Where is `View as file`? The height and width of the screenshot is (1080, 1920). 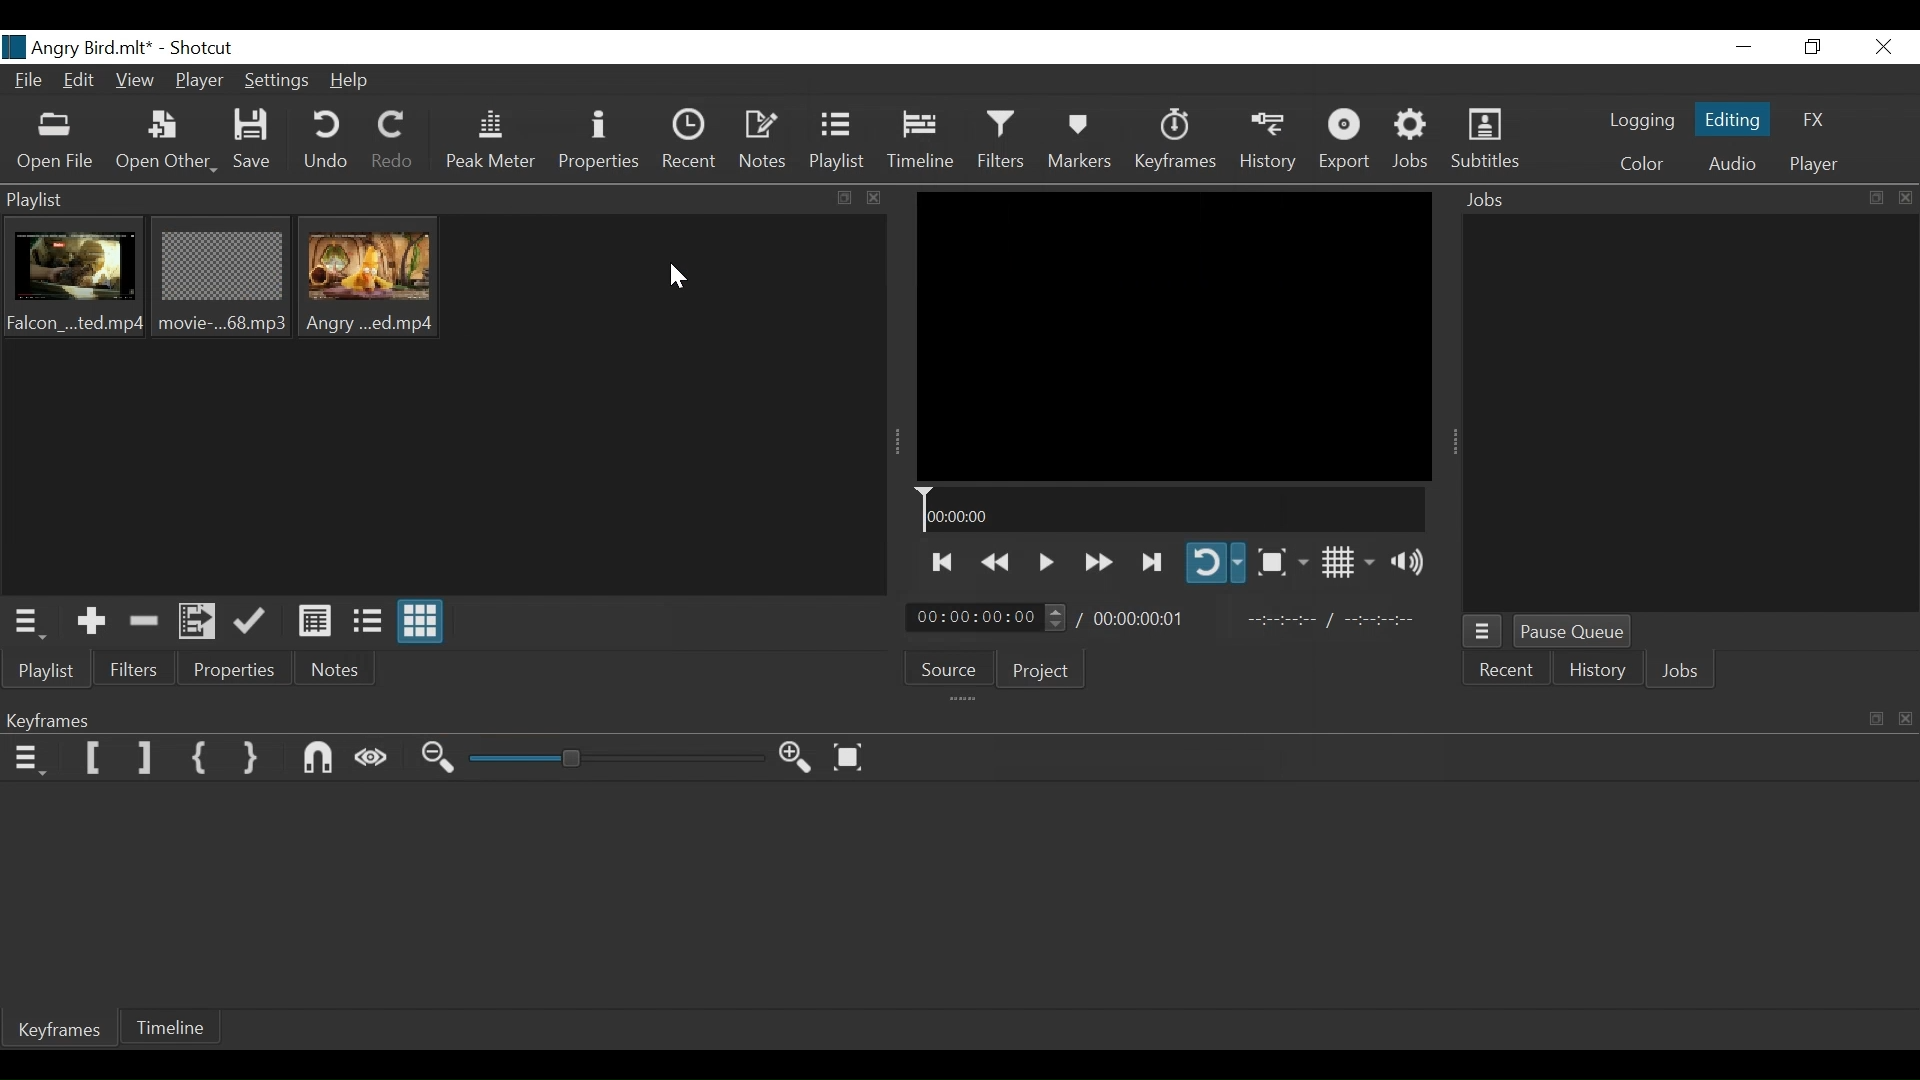
View as file is located at coordinates (368, 623).